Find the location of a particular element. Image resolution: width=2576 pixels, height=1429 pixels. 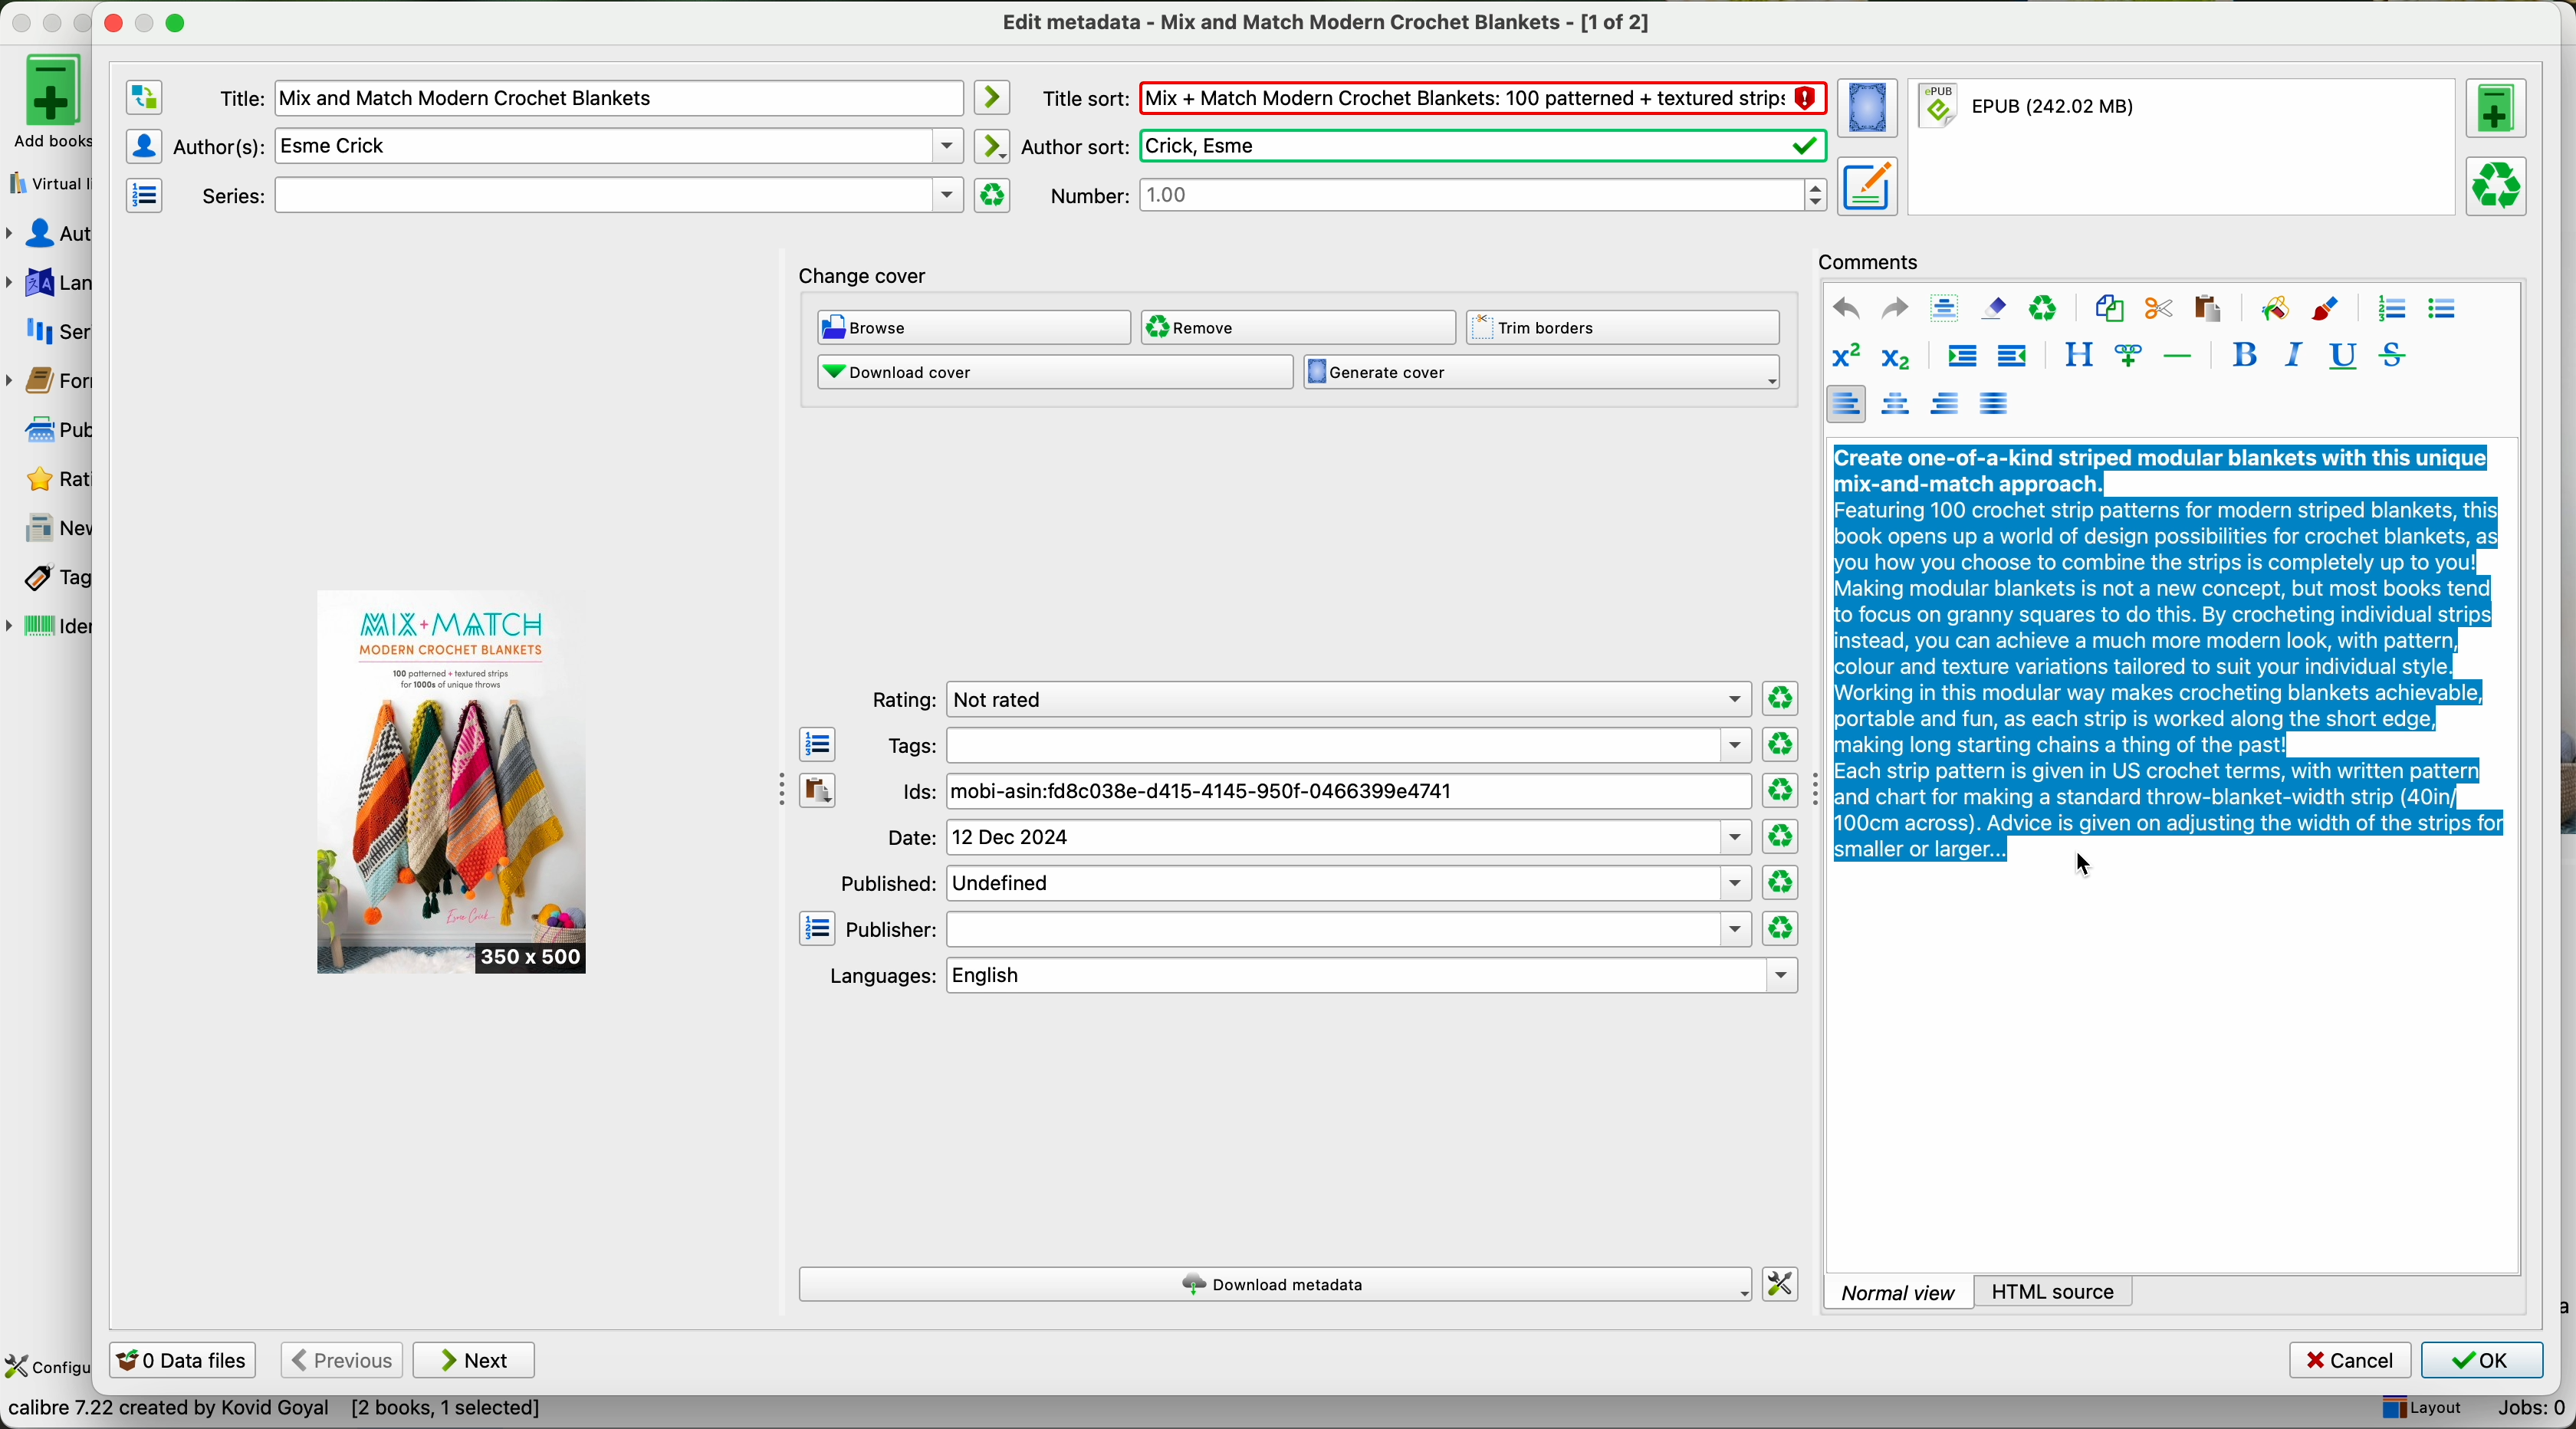

formats is located at coordinates (45, 381).